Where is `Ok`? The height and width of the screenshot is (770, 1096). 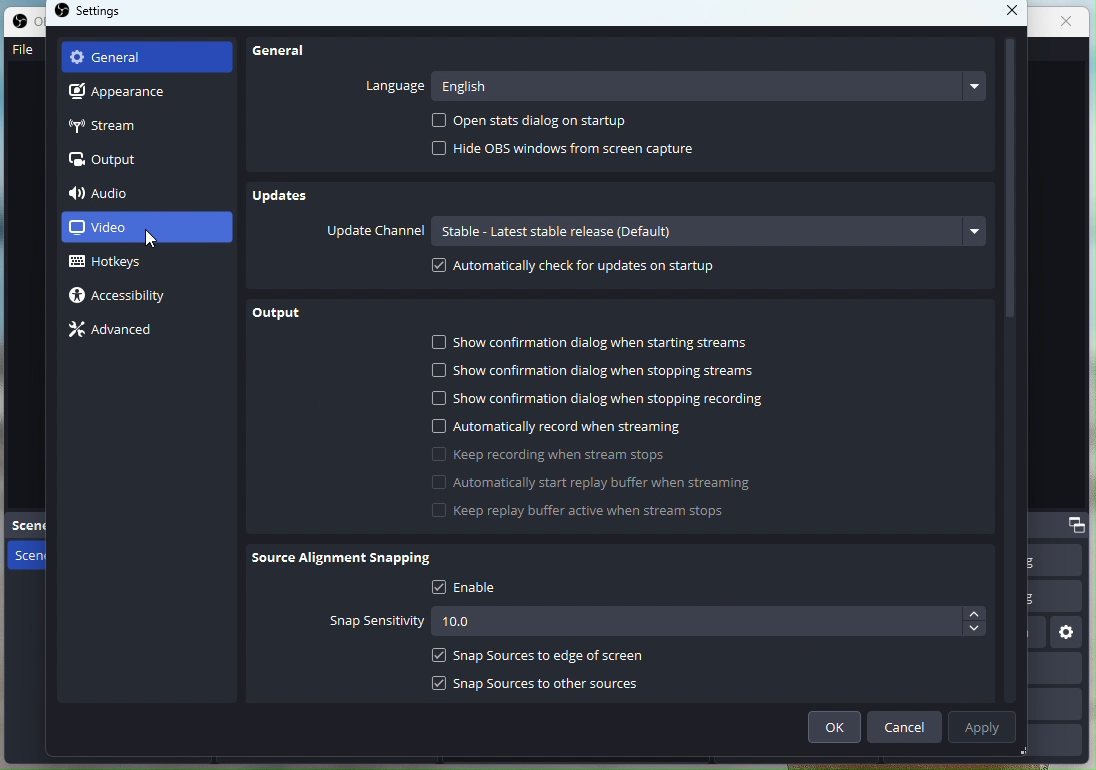
Ok is located at coordinates (835, 725).